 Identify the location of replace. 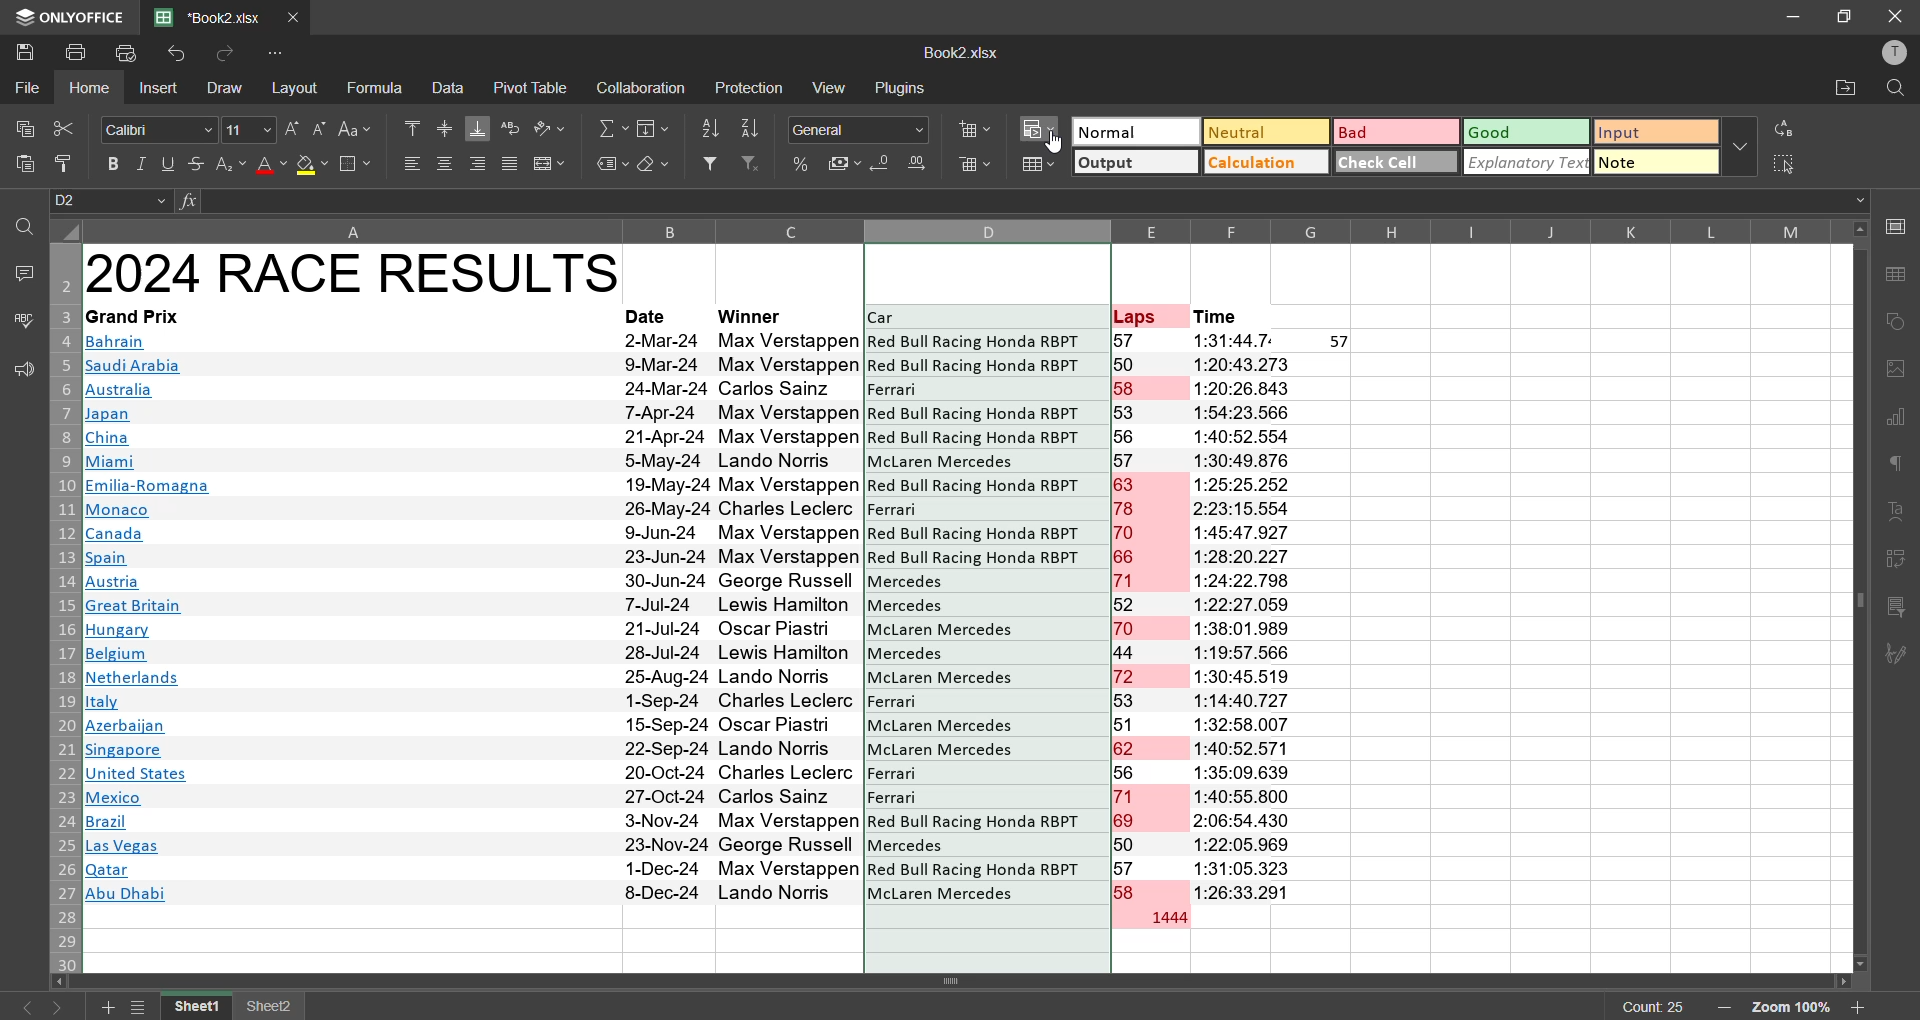
(1788, 128).